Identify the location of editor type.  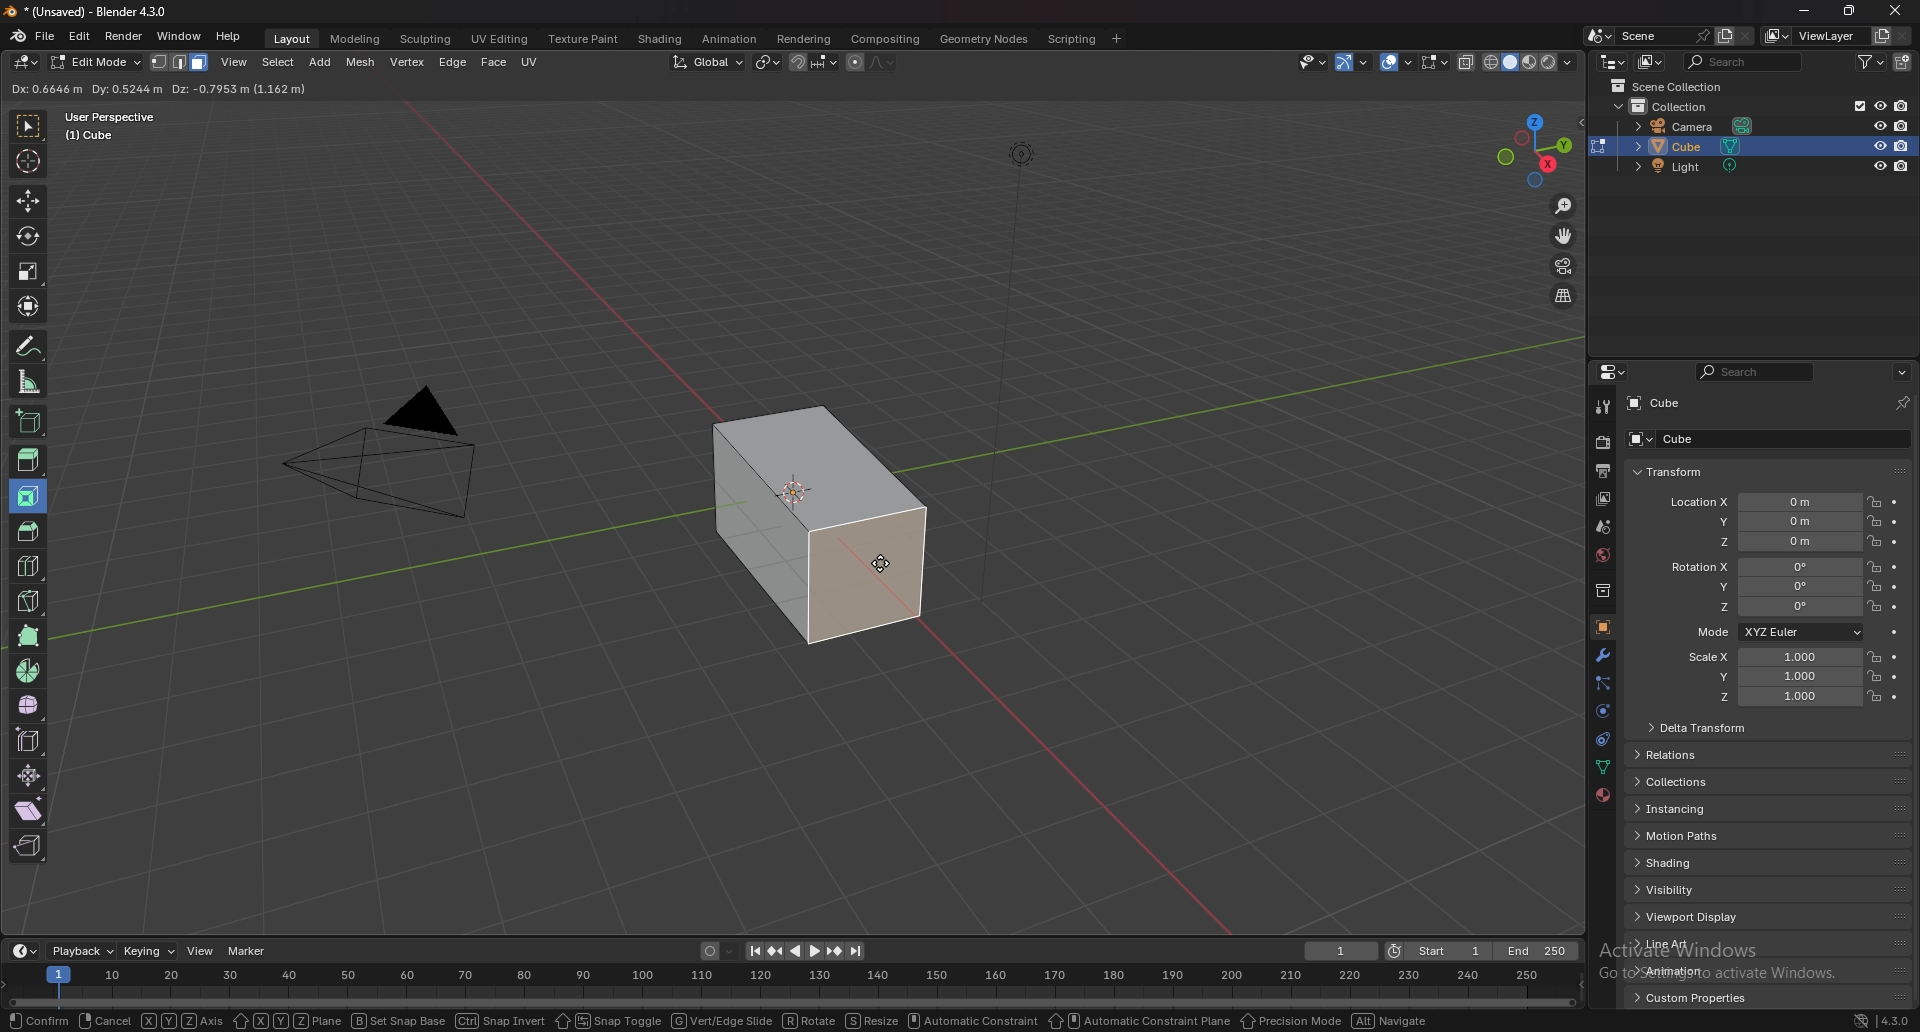
(28, 62).